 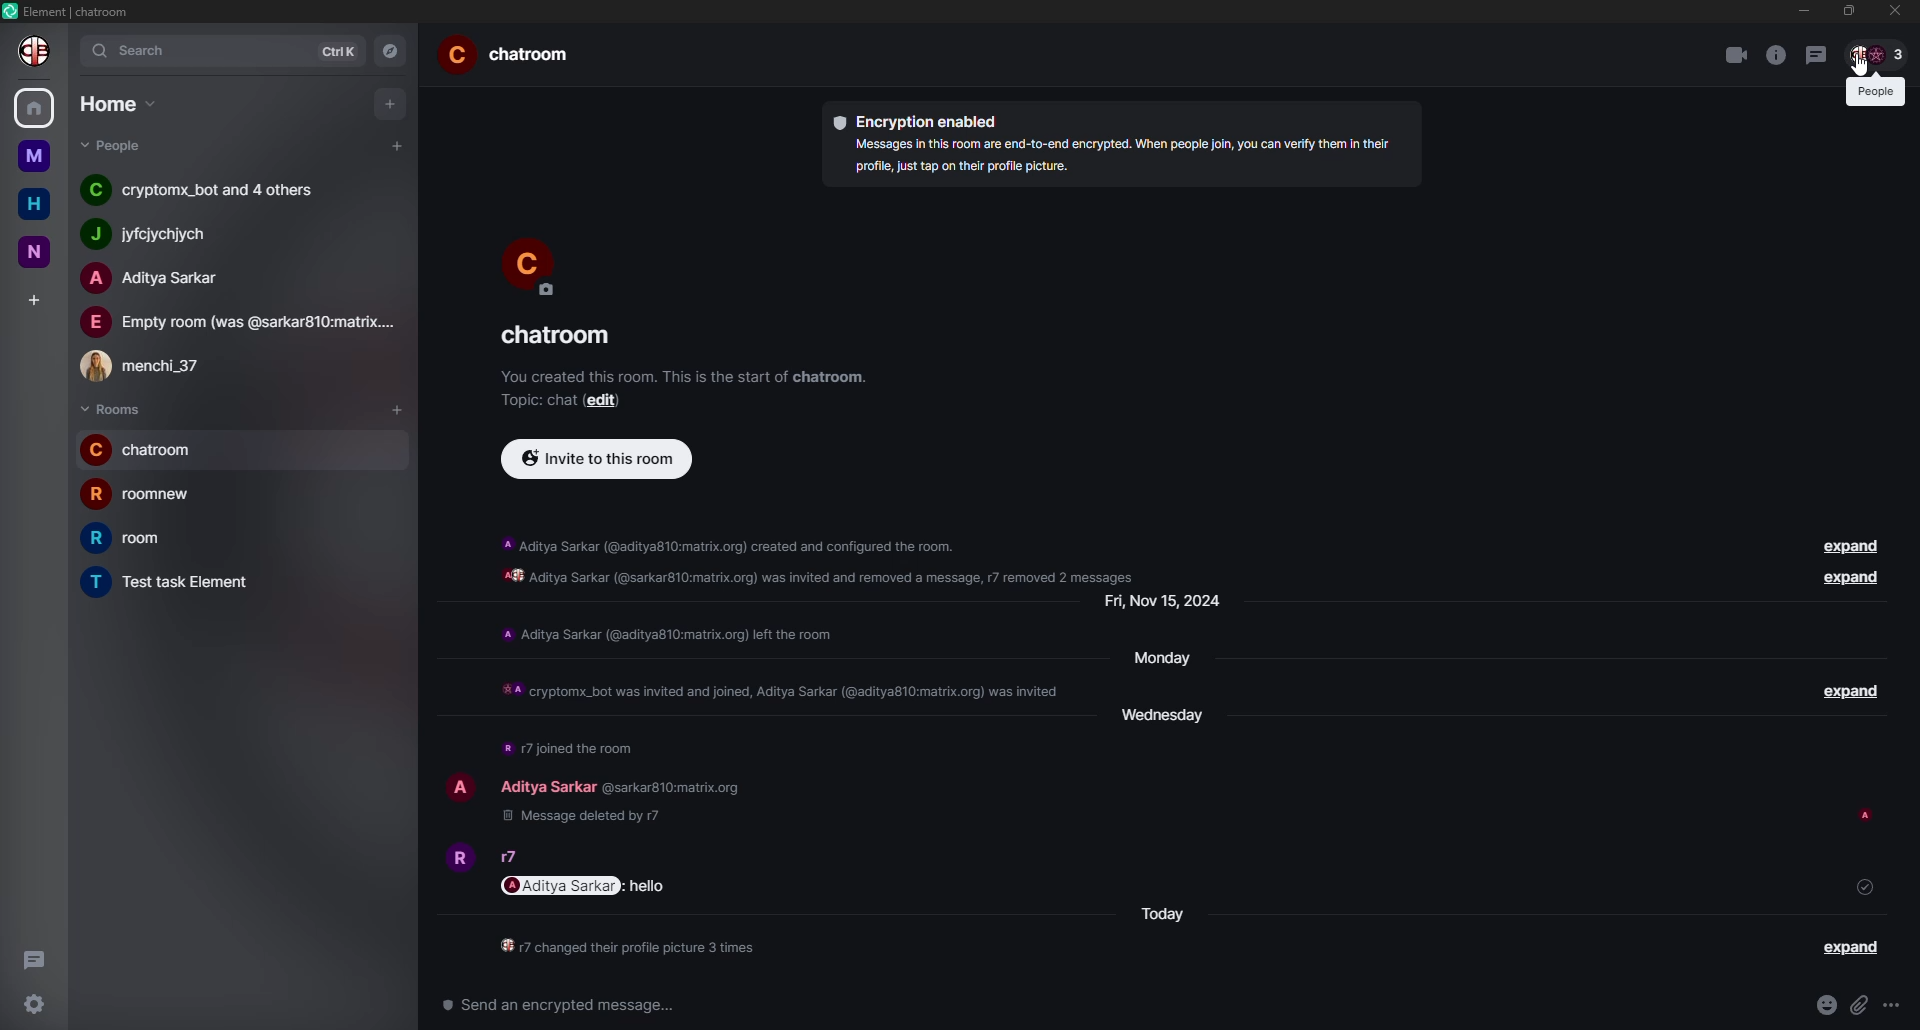 What do you see at coordinates (559, 1004) in the screenshot?
I see ` Send an encrypted message...` at bounding box center [559, 1004].